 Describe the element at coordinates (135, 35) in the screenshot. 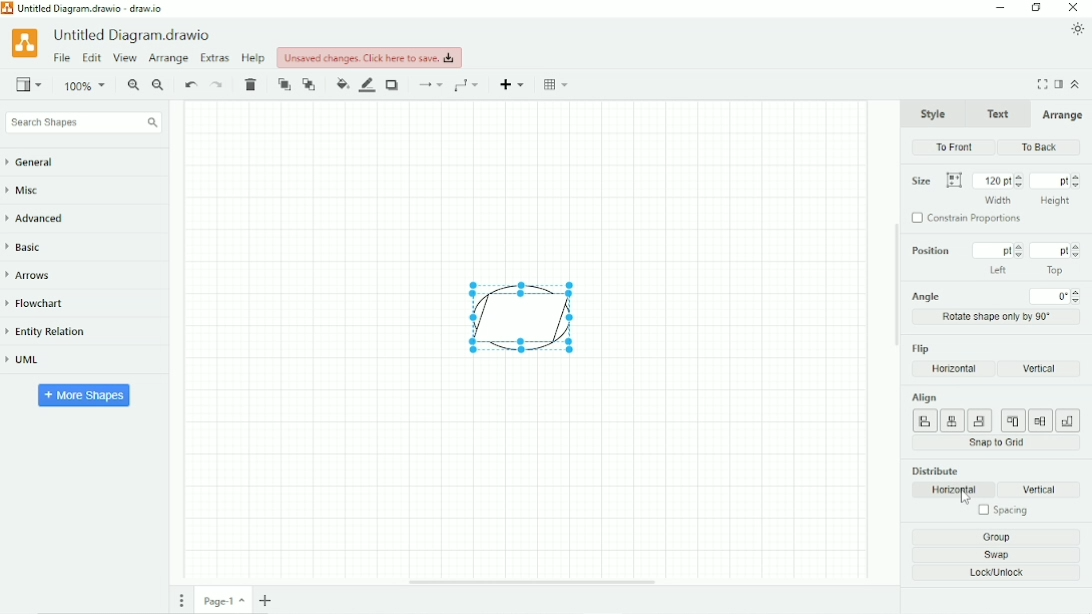

I see `Title` at that location.